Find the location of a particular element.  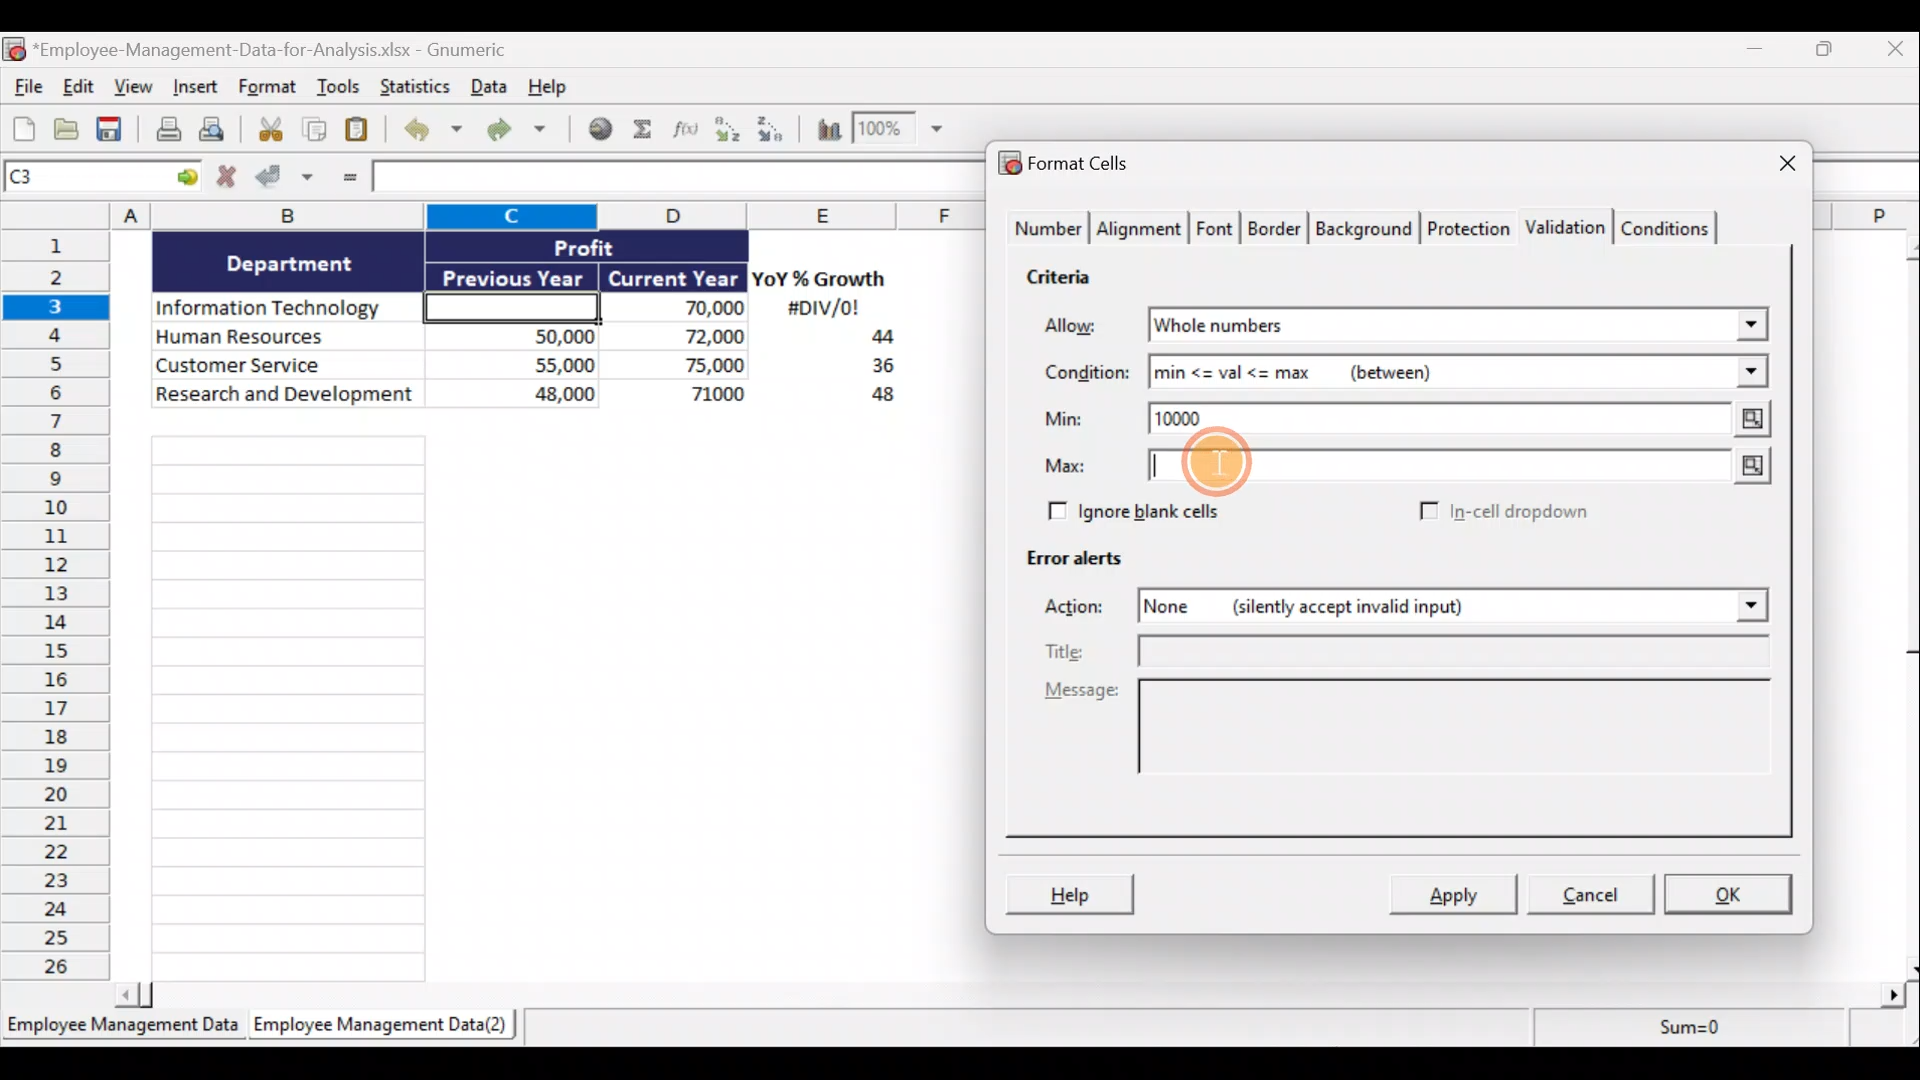

Cell name C1 is located at coordinates (84, 179).